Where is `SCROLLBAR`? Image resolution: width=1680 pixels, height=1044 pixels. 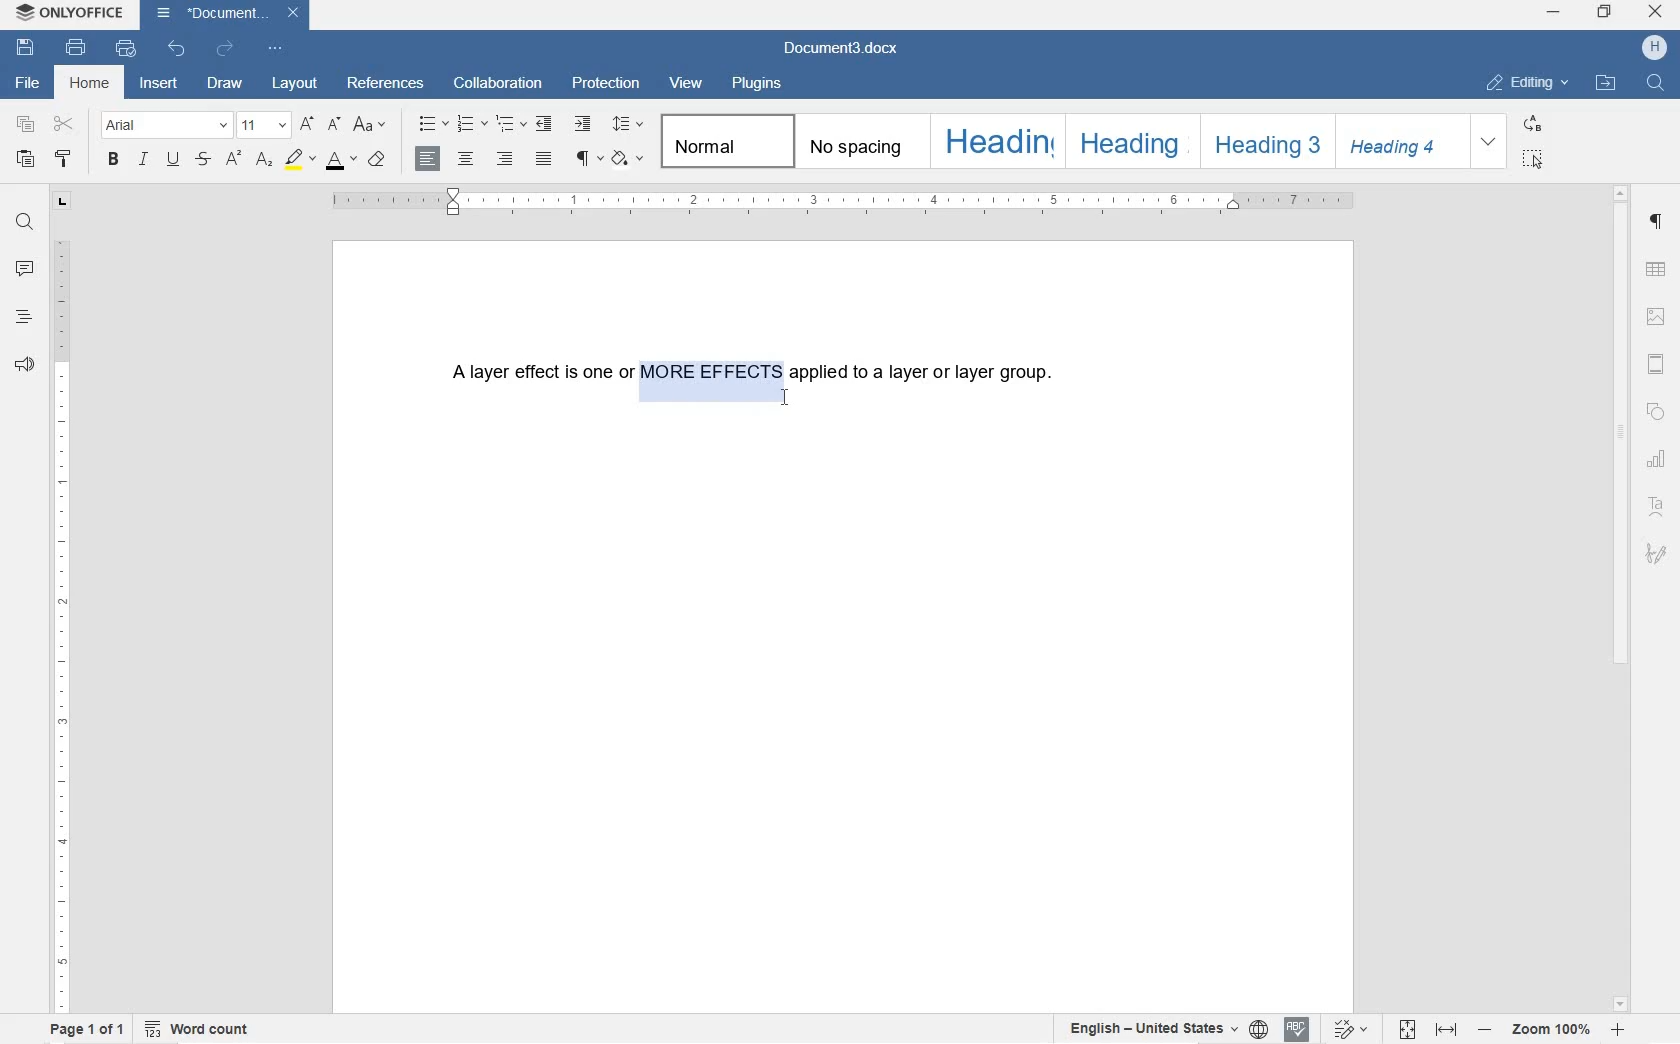 SCROLLBAR is located at coordinates (1621, 598).